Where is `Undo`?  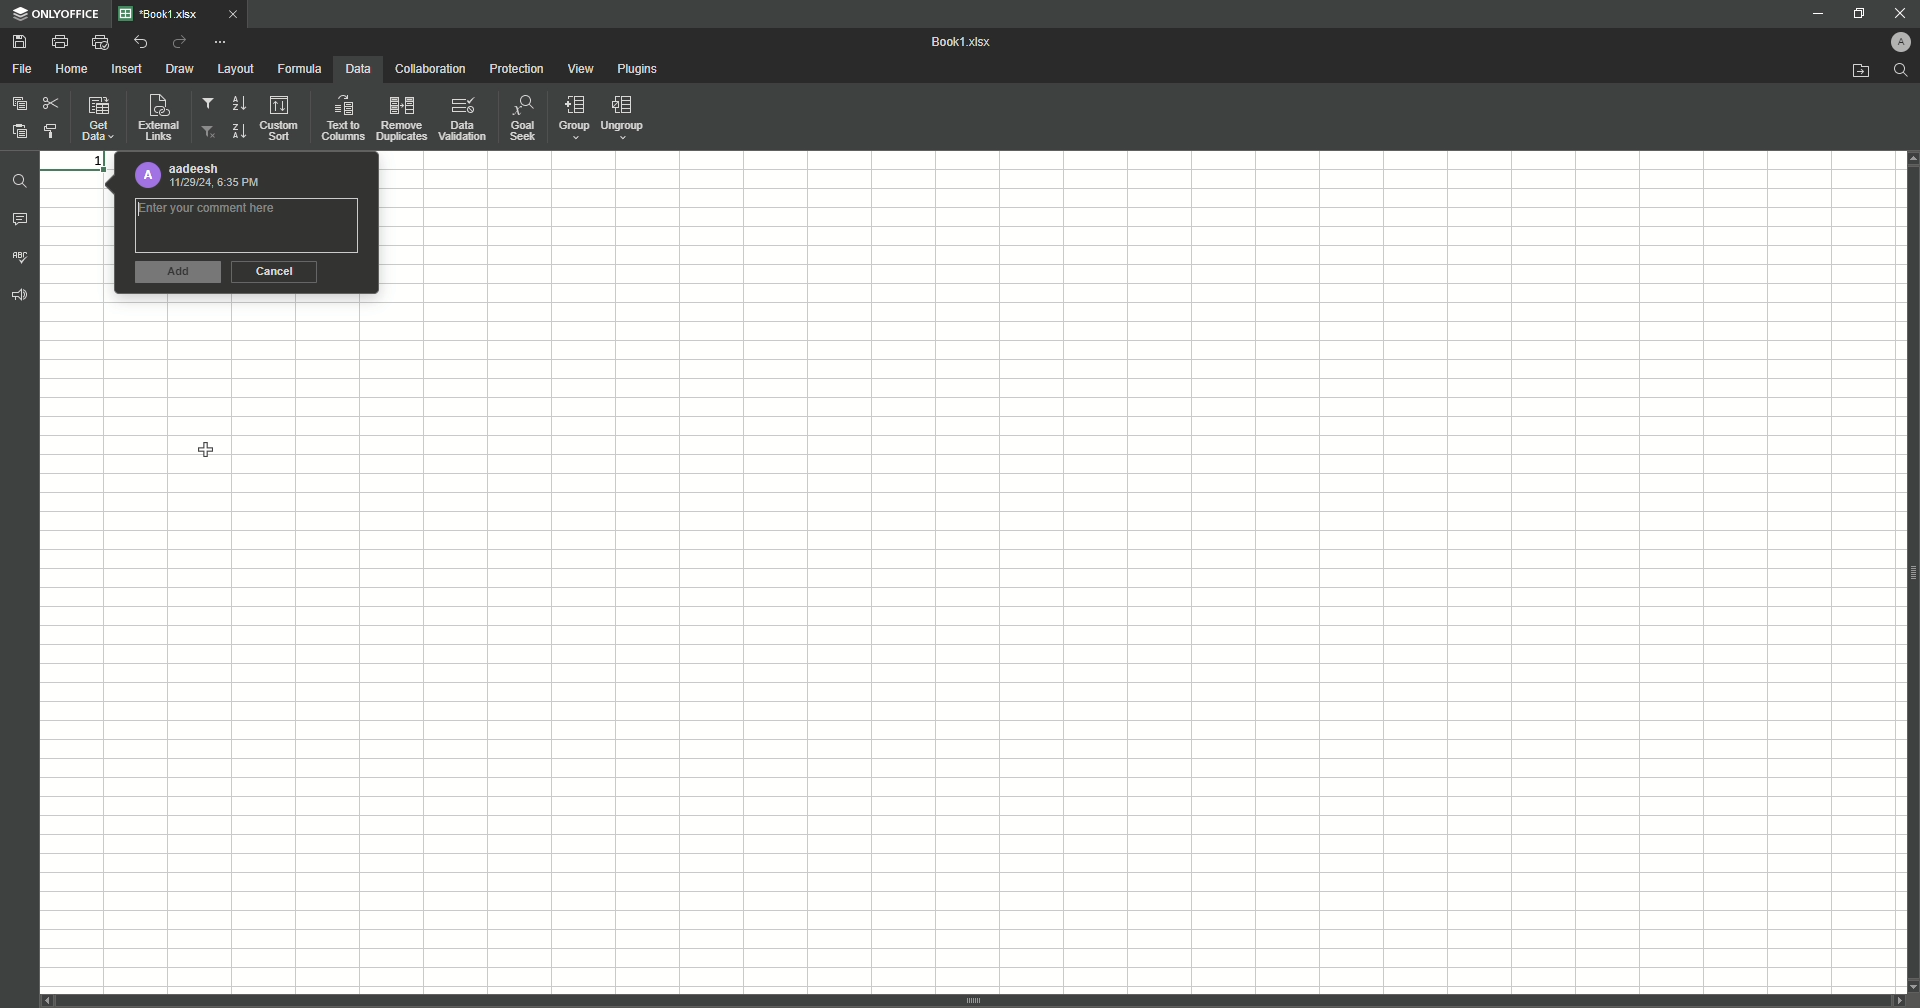
Undo is located at coordinates (139, 42).